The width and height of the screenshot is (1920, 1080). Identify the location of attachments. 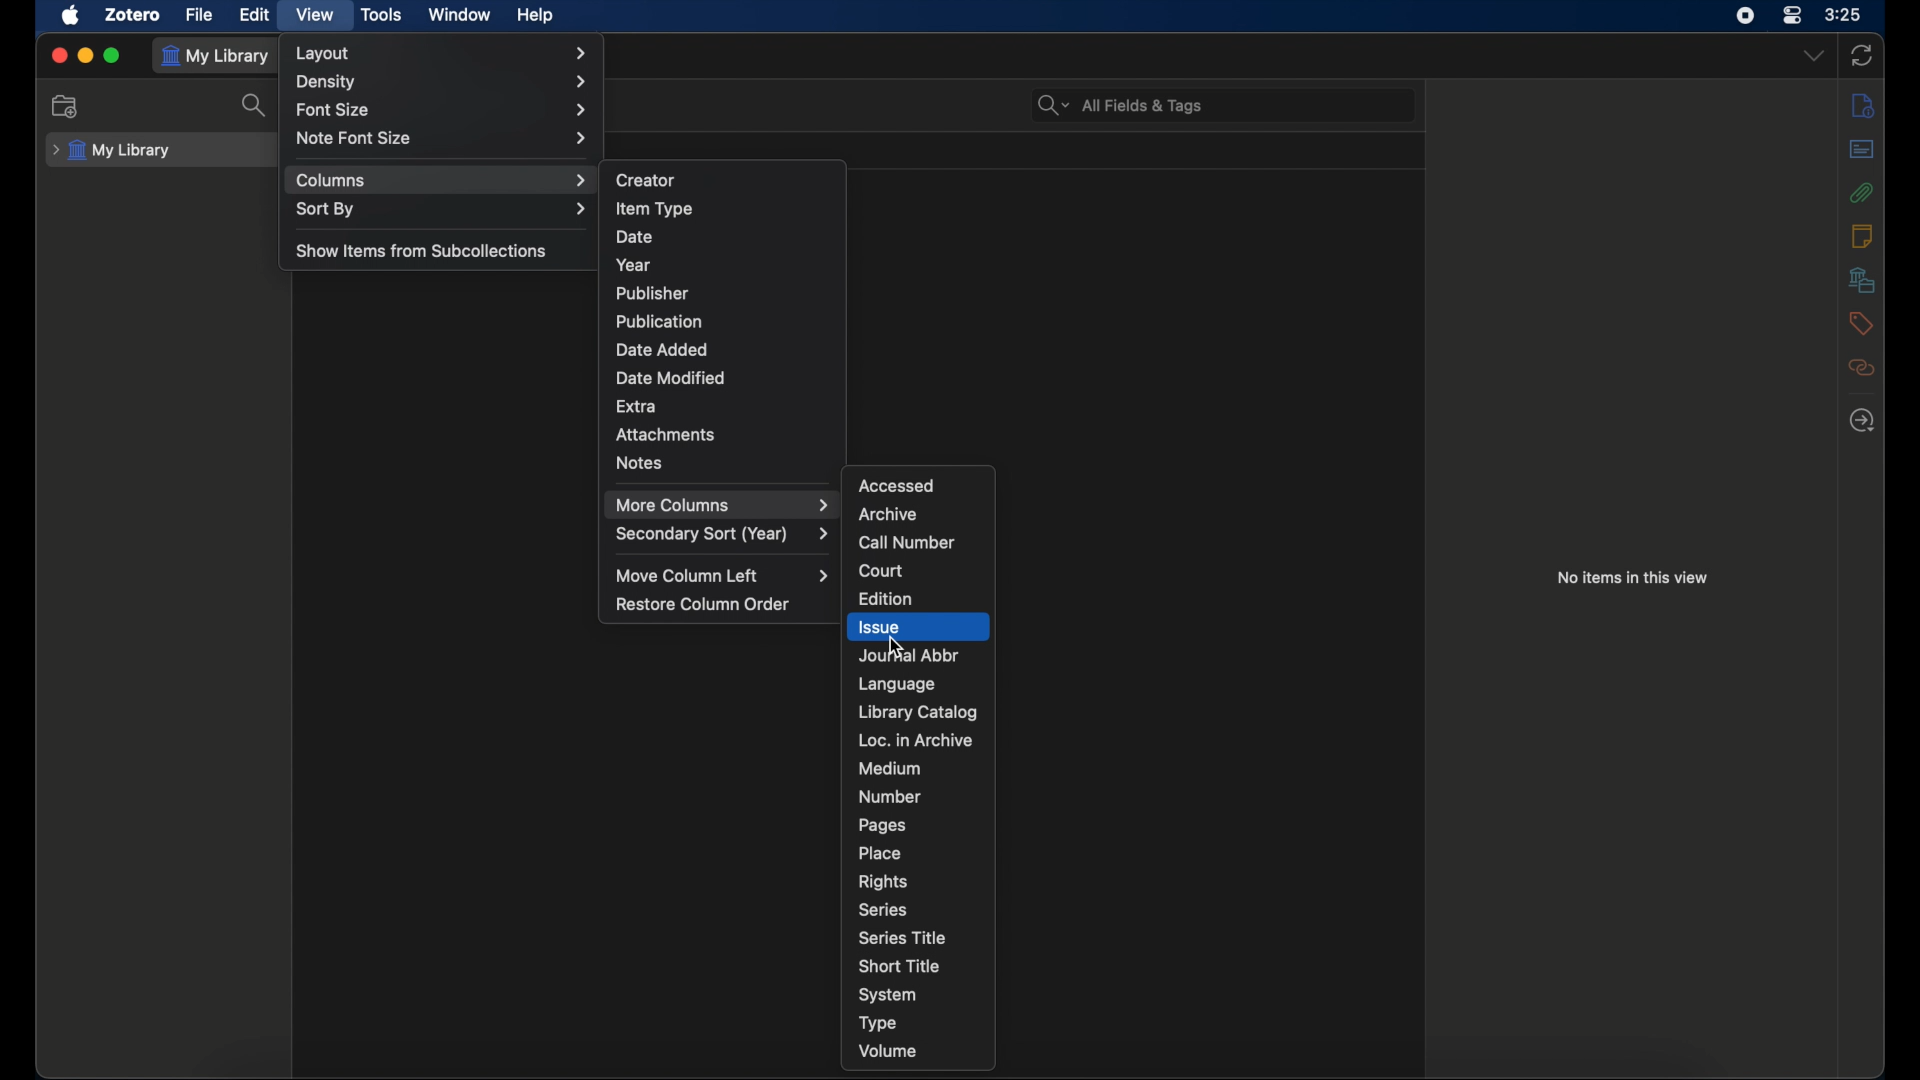
(666, 434).